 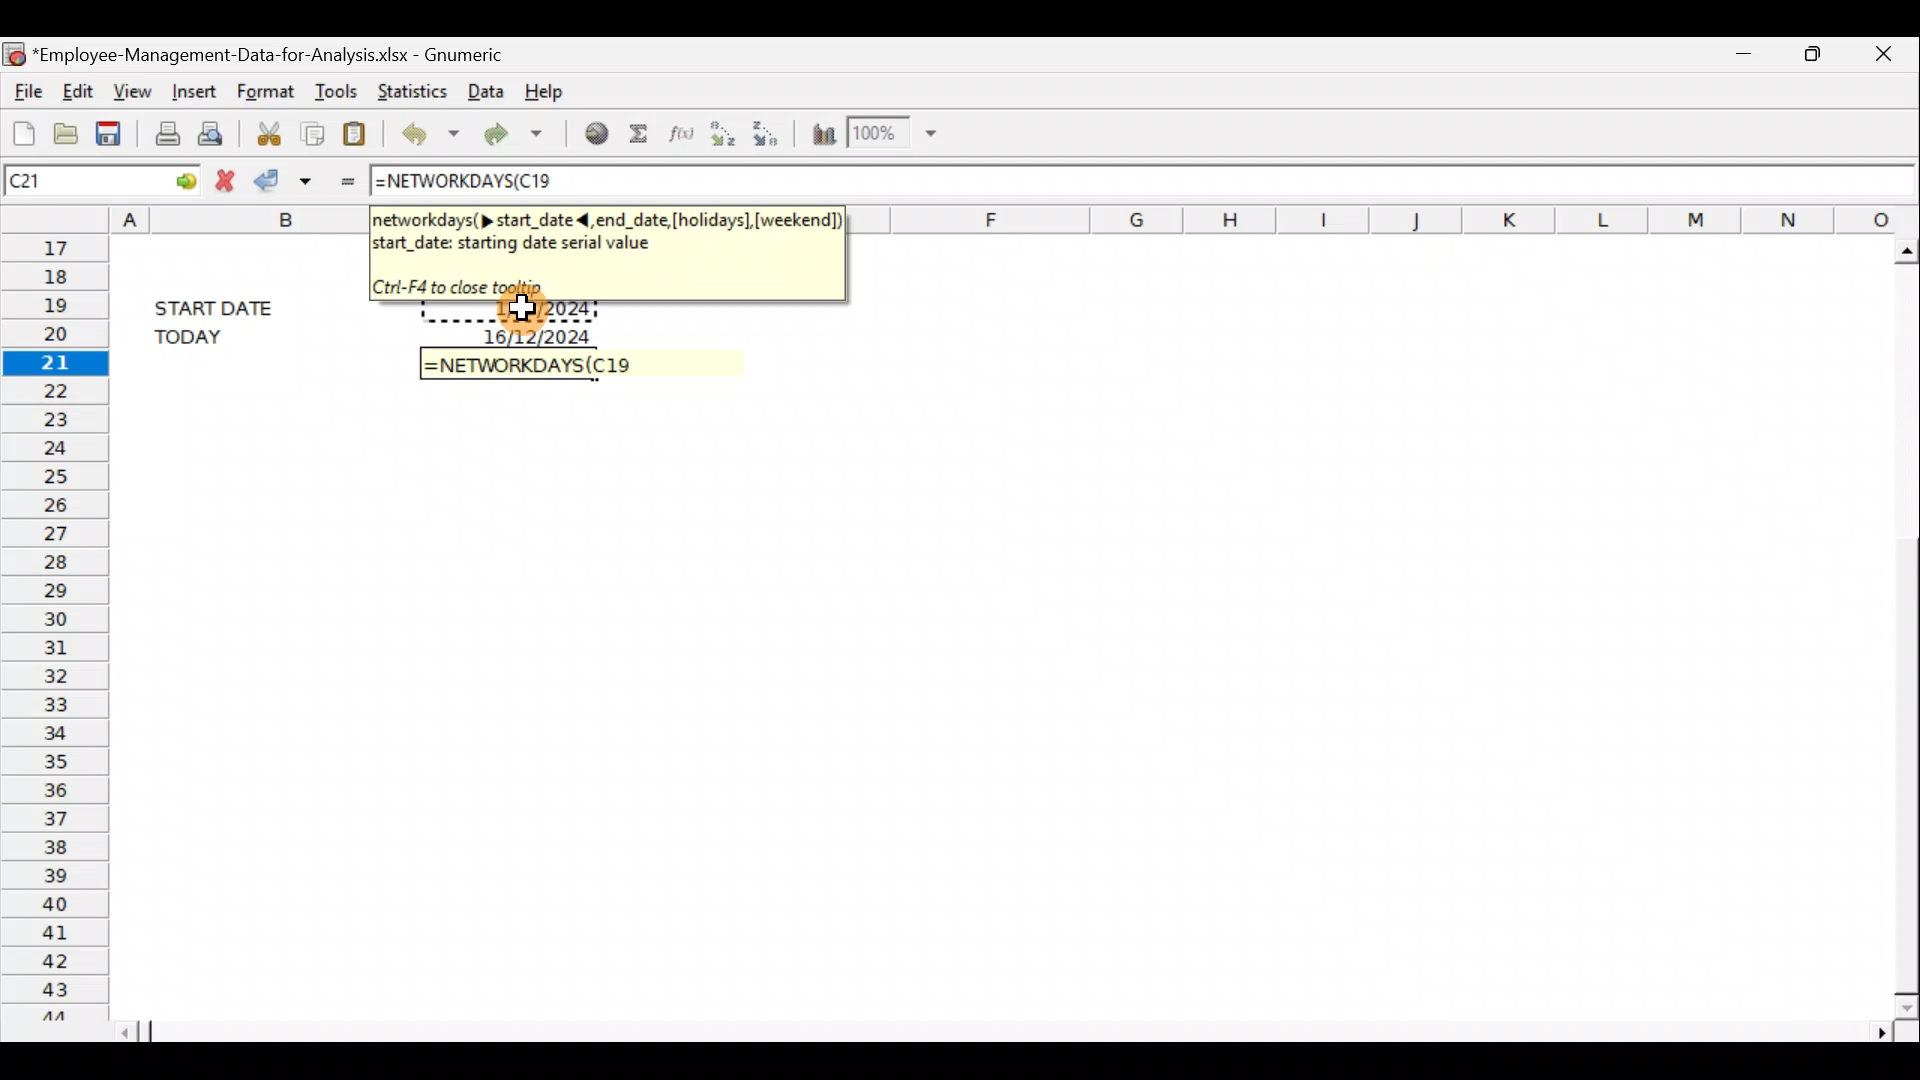 I want to click on Tools, so click(x=334, y=86).